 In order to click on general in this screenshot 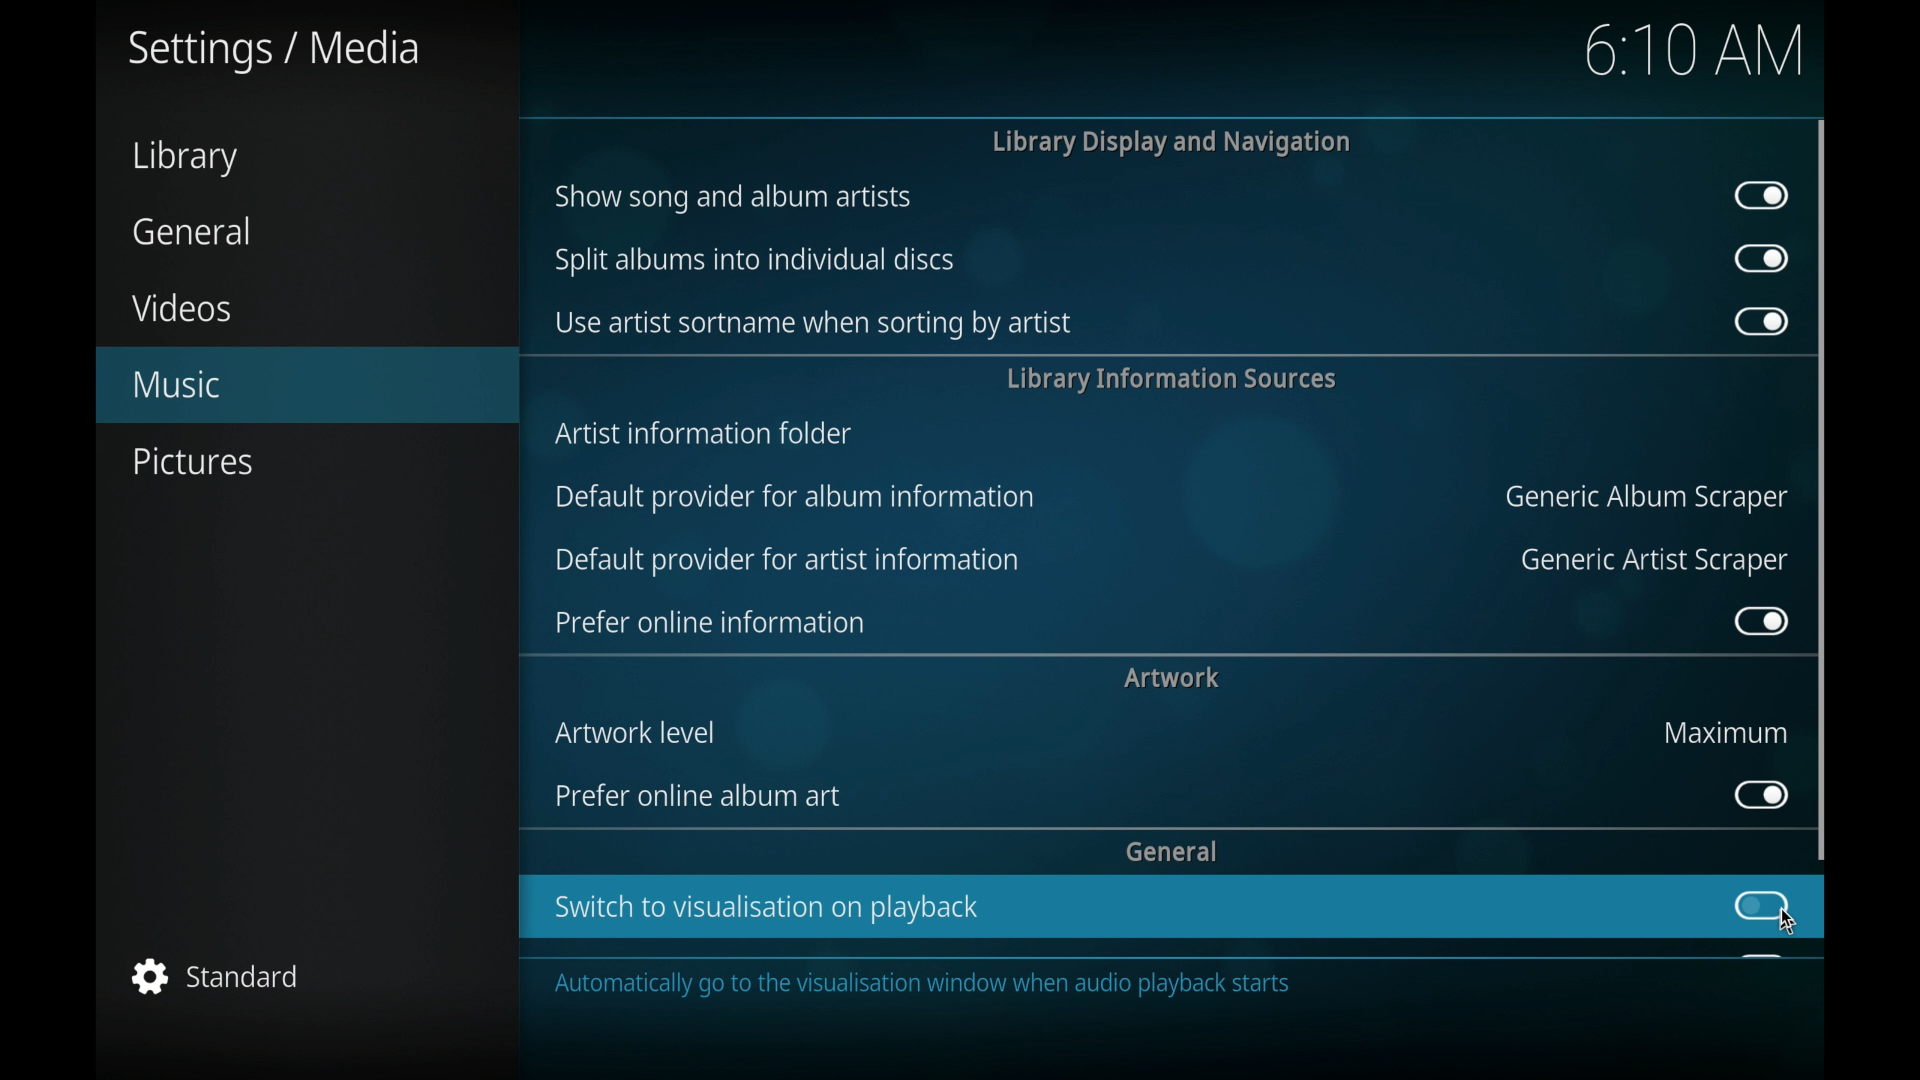, I will do `click(193, 231)`.